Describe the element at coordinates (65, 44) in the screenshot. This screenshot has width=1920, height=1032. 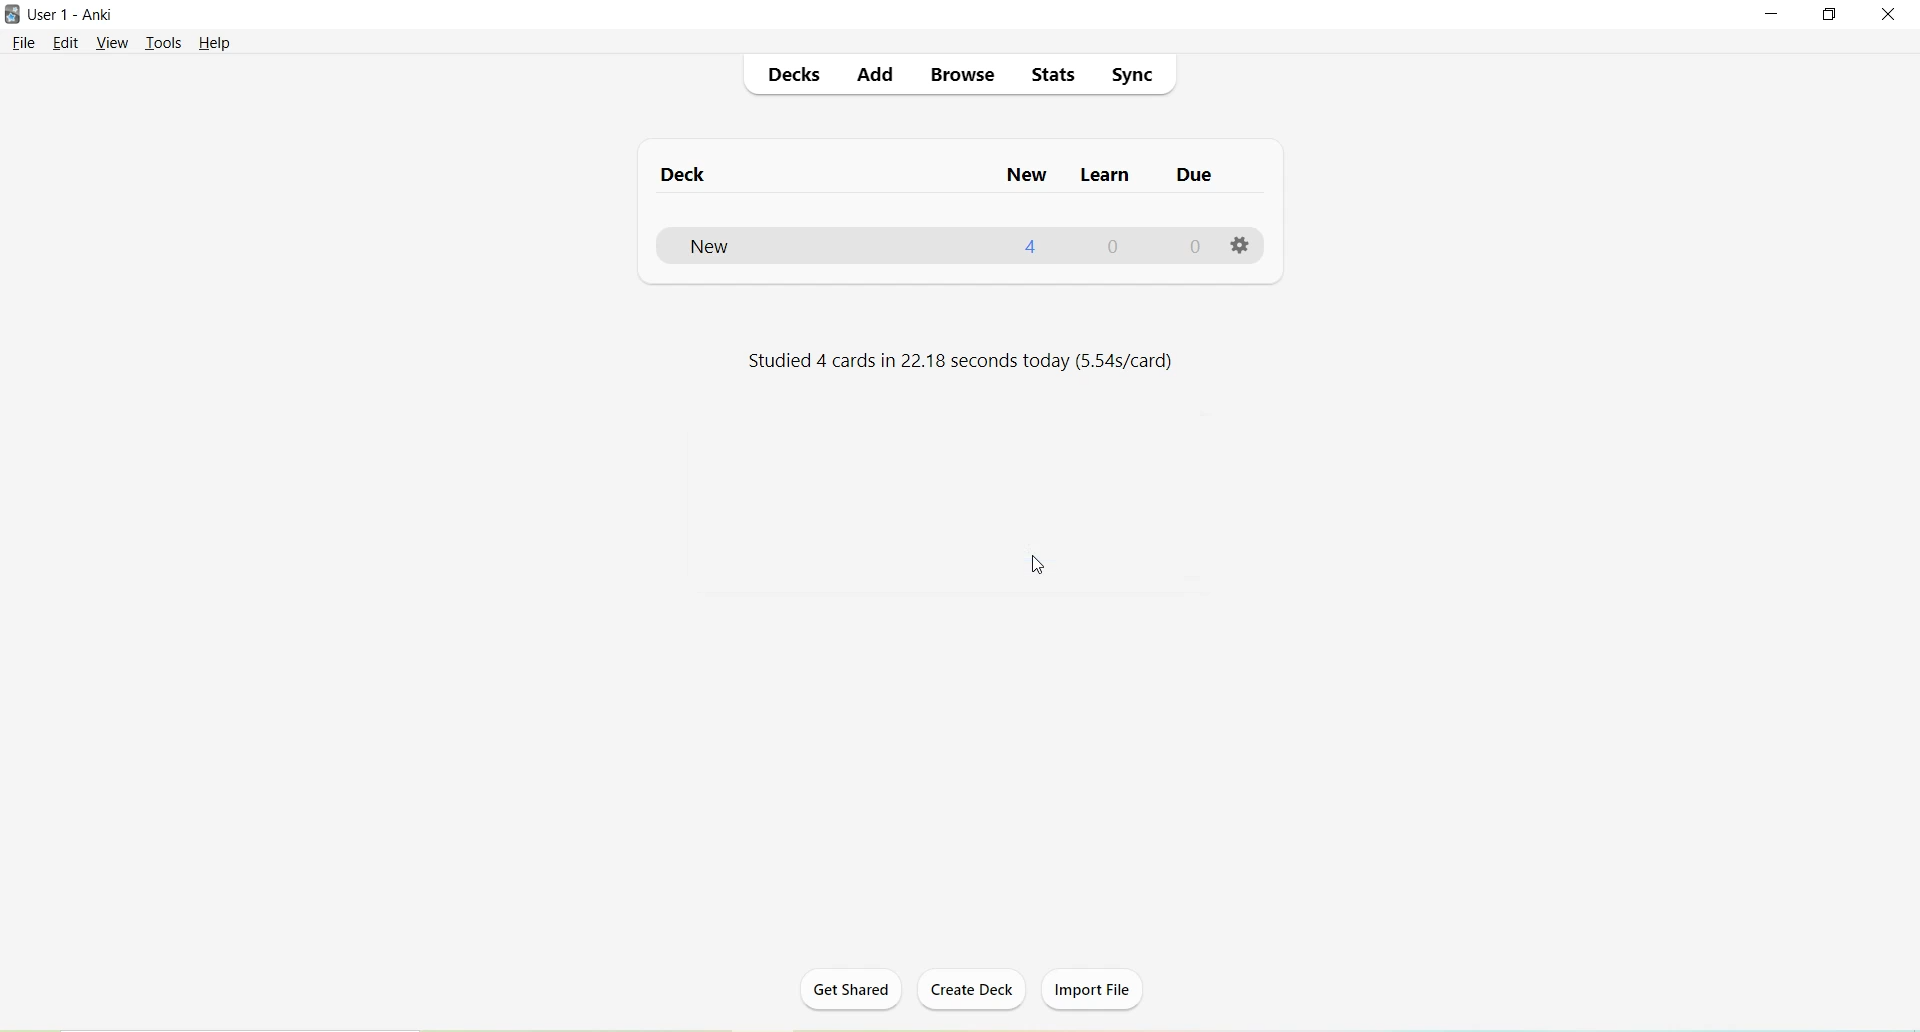
I see `Edit` at that location.